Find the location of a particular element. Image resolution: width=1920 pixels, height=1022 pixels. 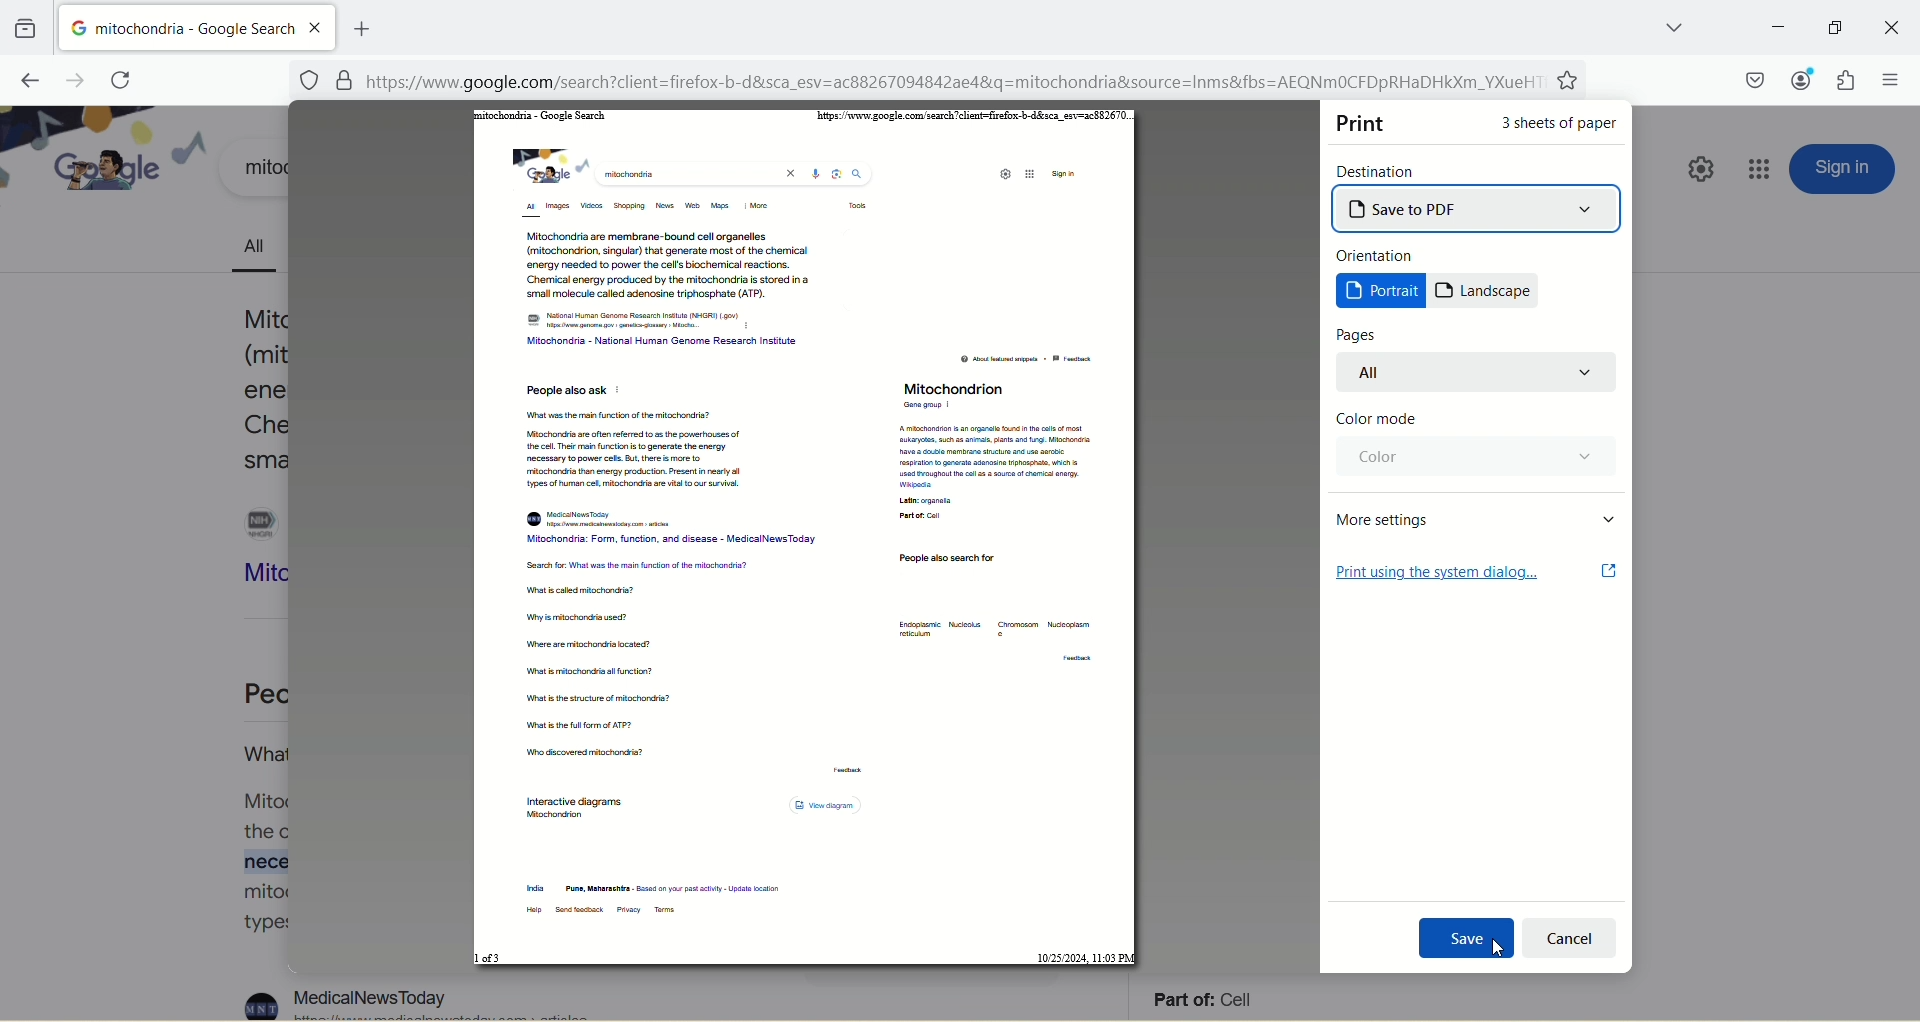

maximize is located at coordinates (1832, 28).